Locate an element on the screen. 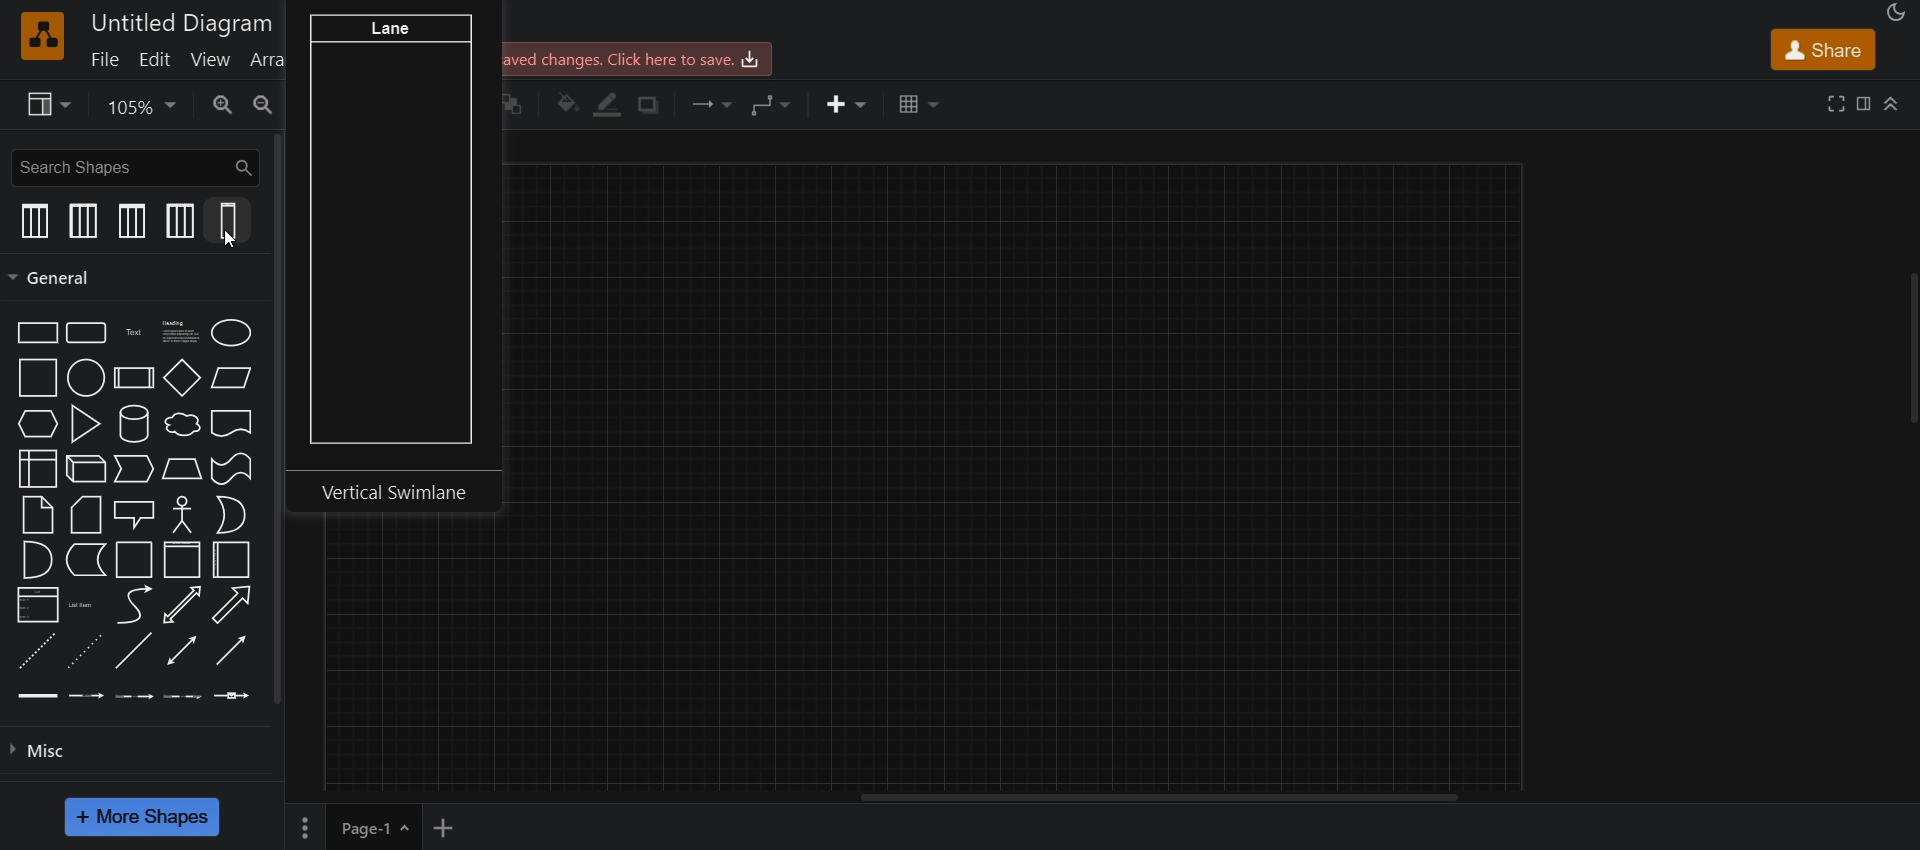  fullscreen is located at coordinates (1838, 103).